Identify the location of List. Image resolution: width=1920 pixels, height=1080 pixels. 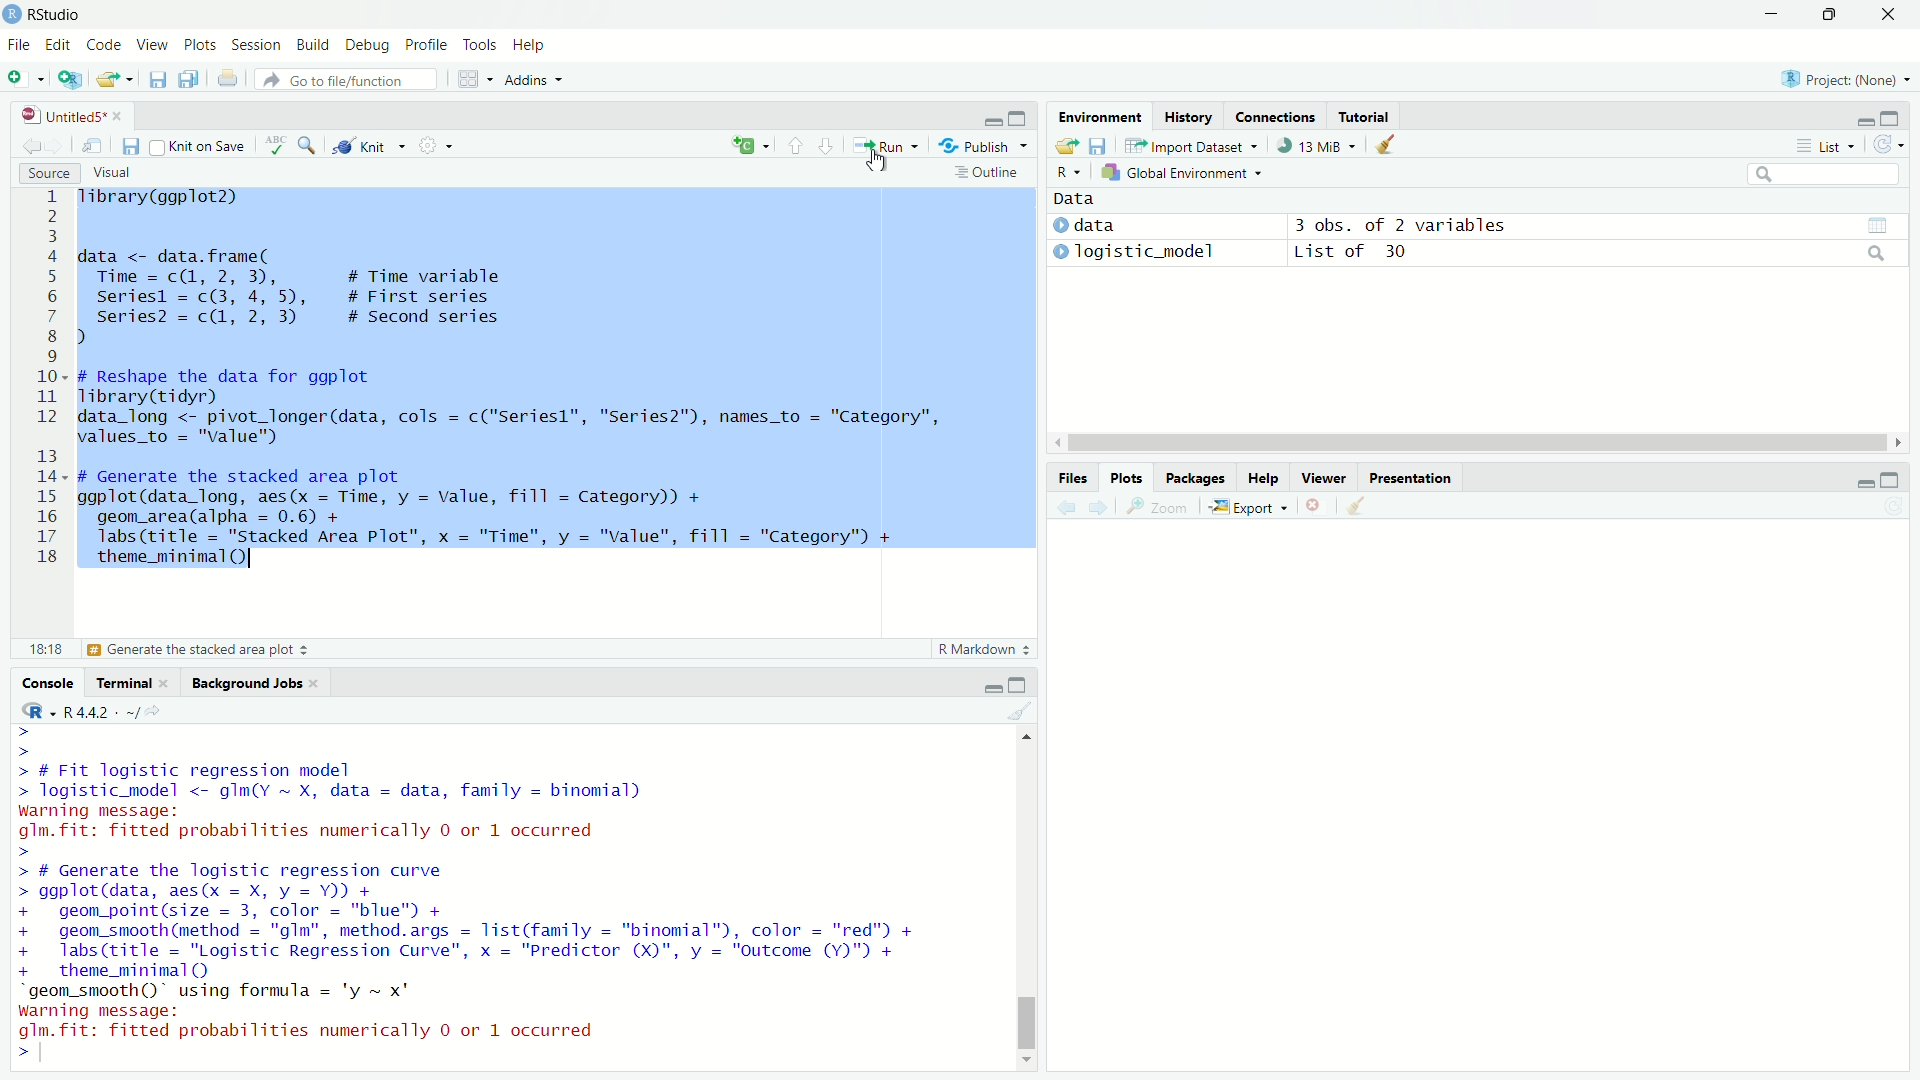
(1829, 147).